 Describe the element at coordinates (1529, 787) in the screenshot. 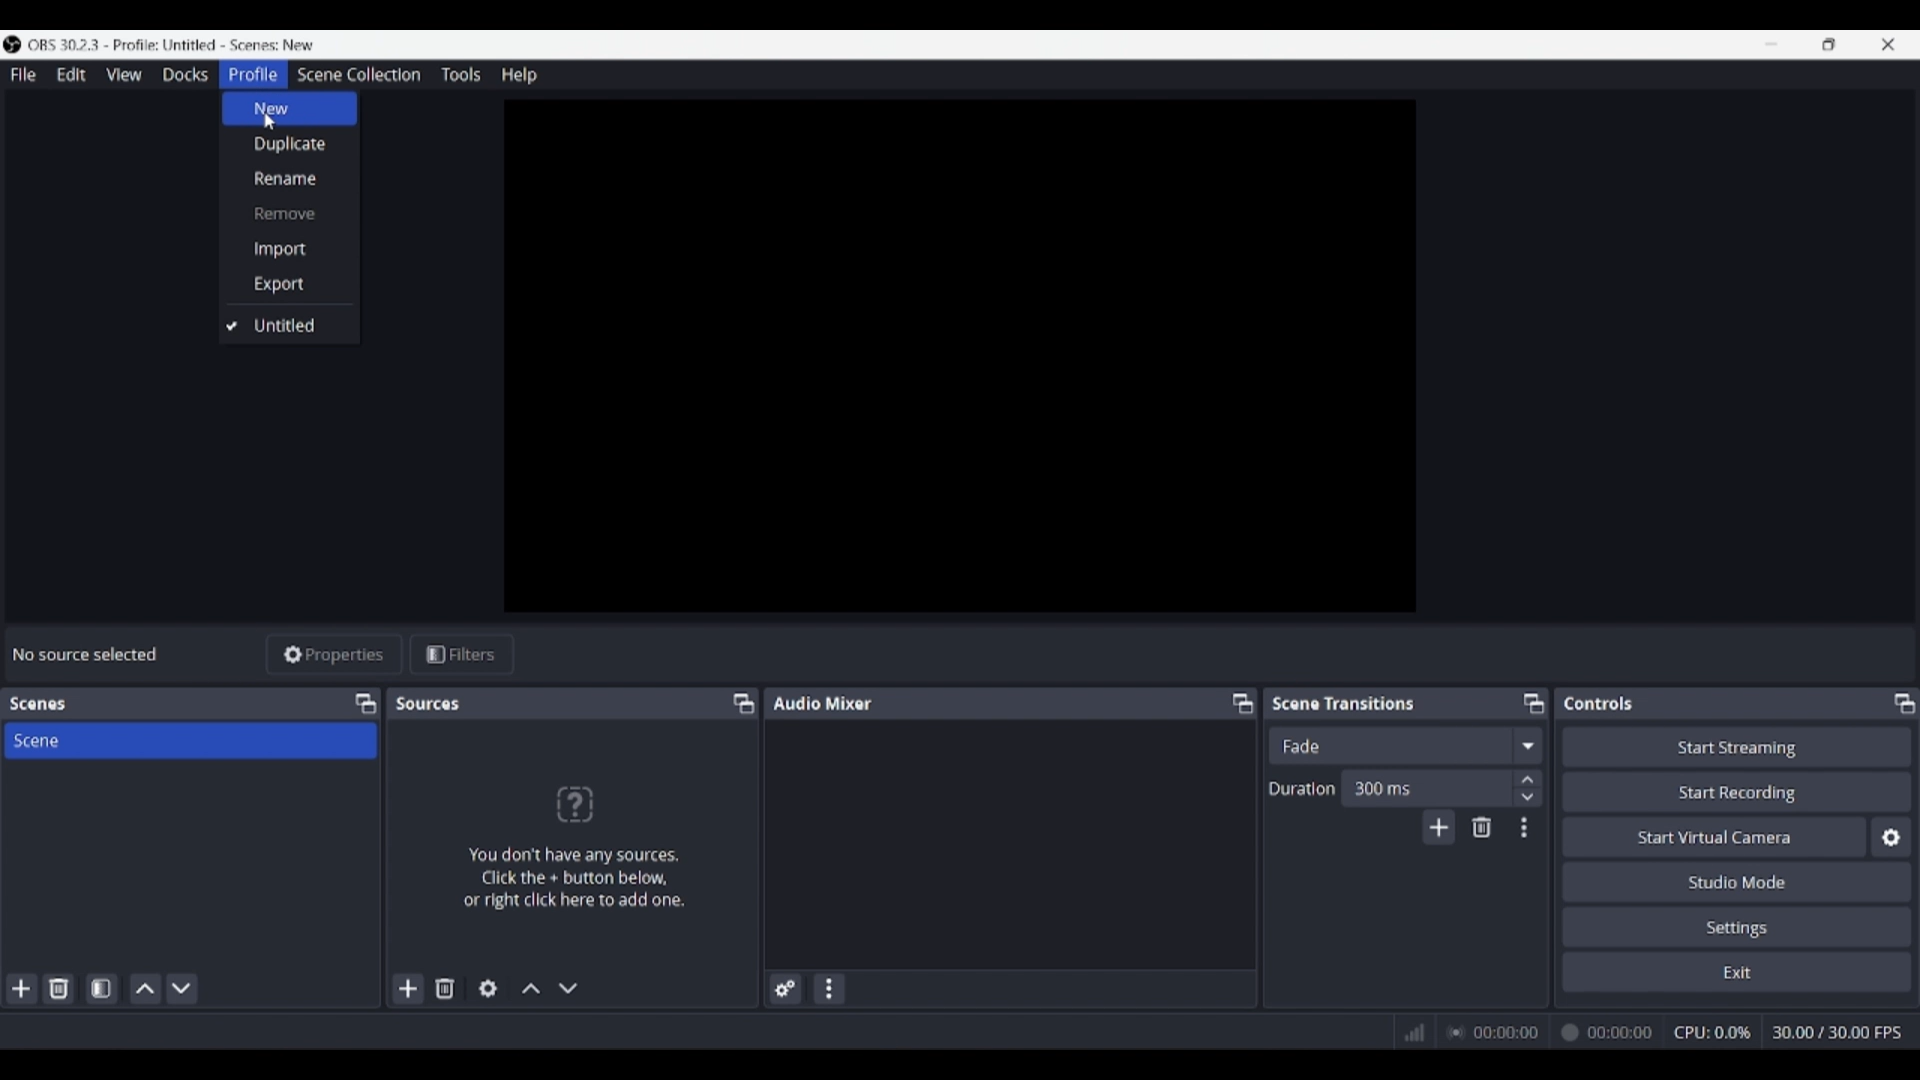

I see `Increase/Decrease duration` at that location.